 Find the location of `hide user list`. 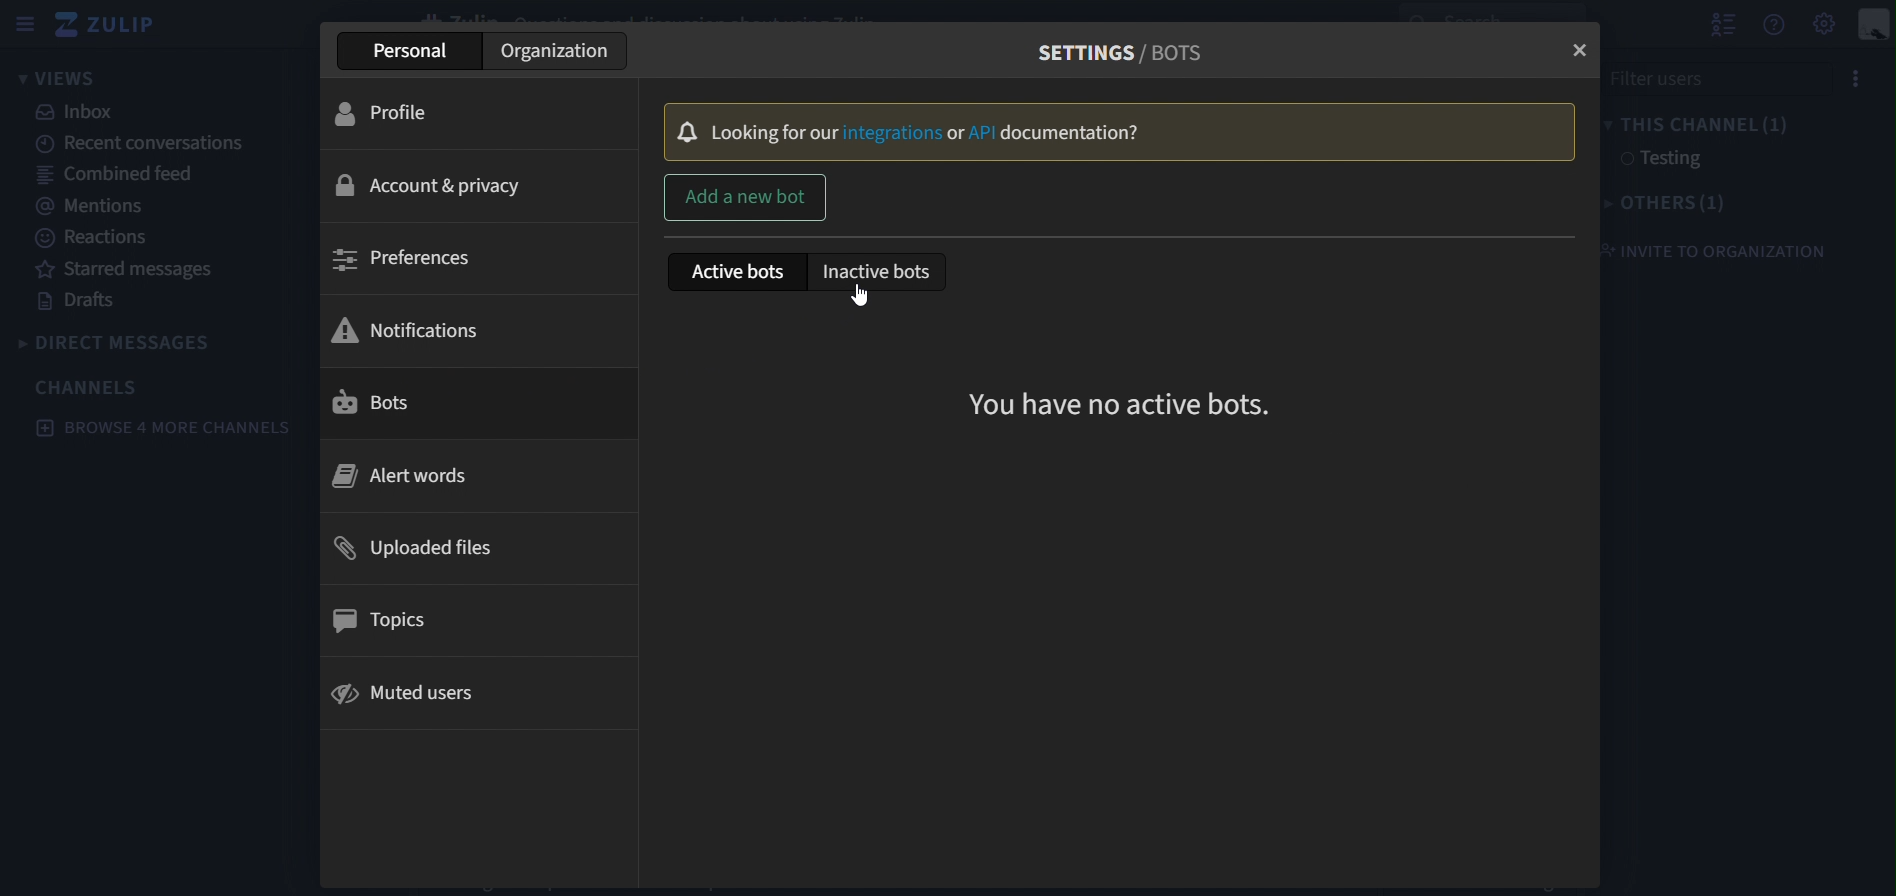

hide user list is located at coordinates (1723, 22).